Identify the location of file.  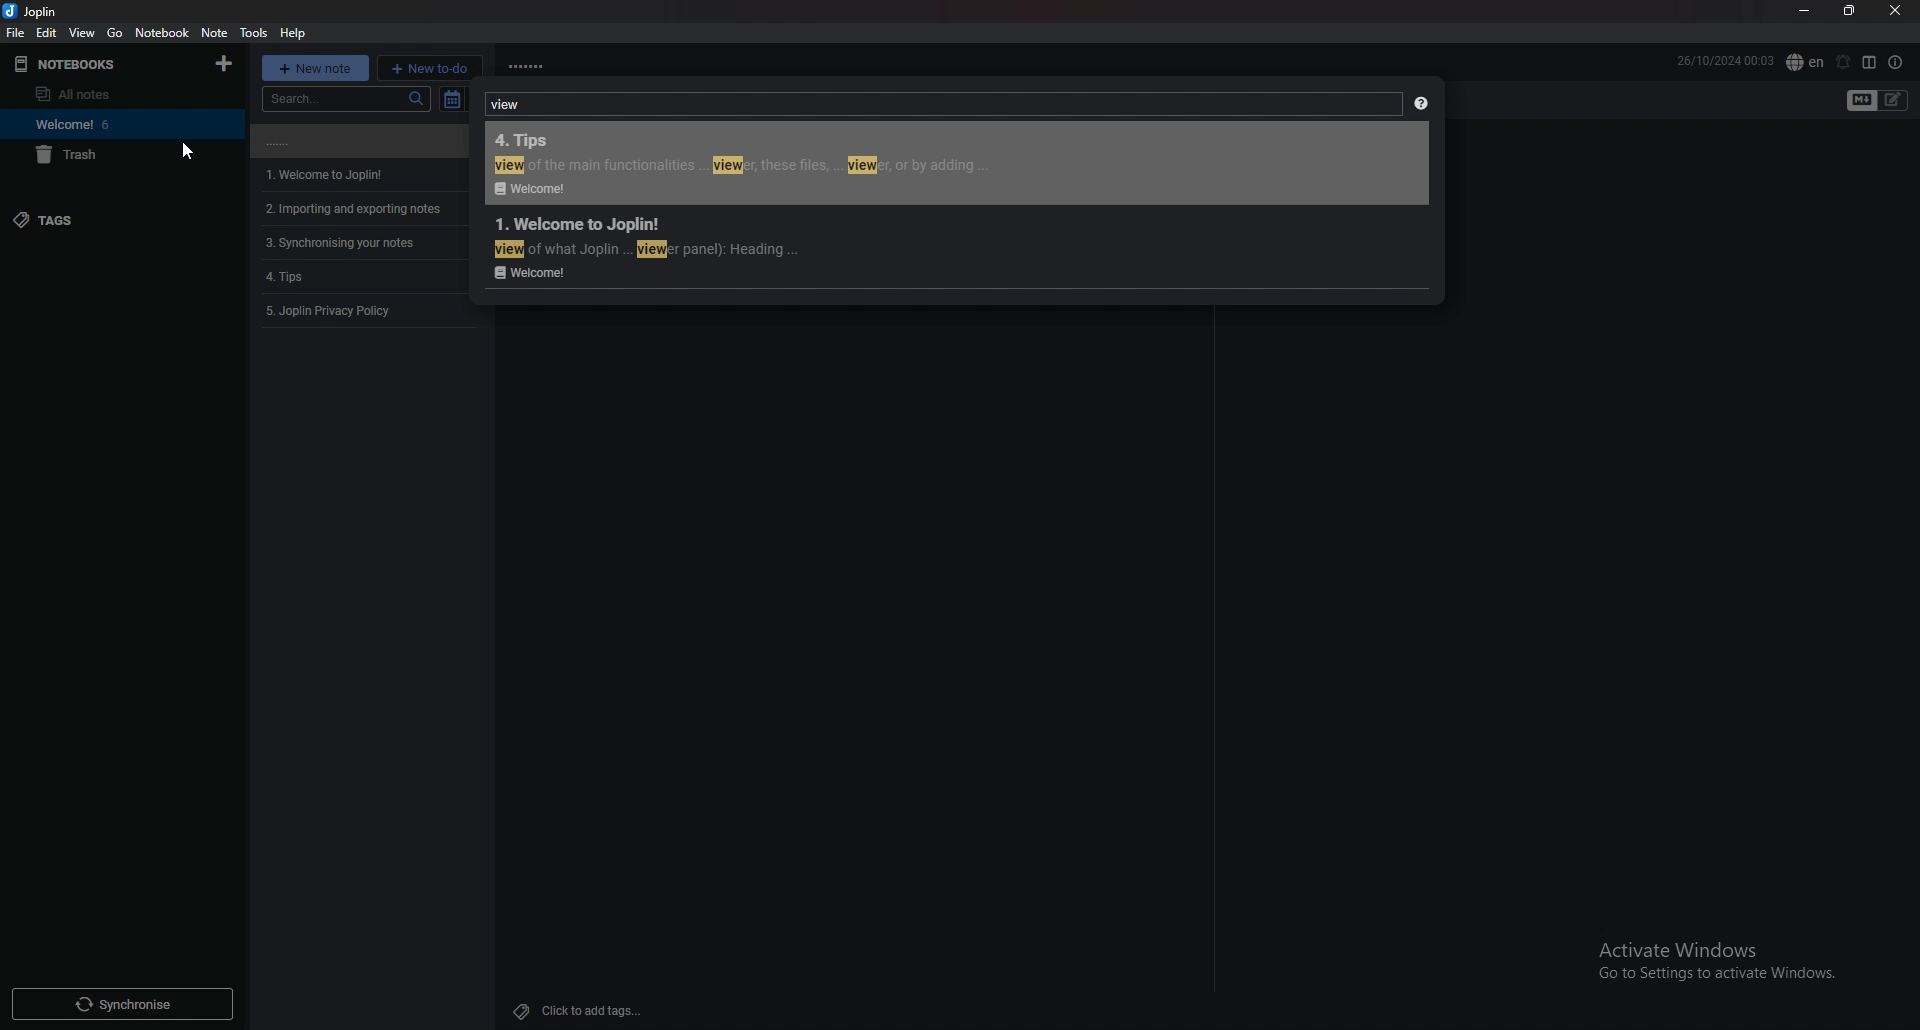
(16, 33).